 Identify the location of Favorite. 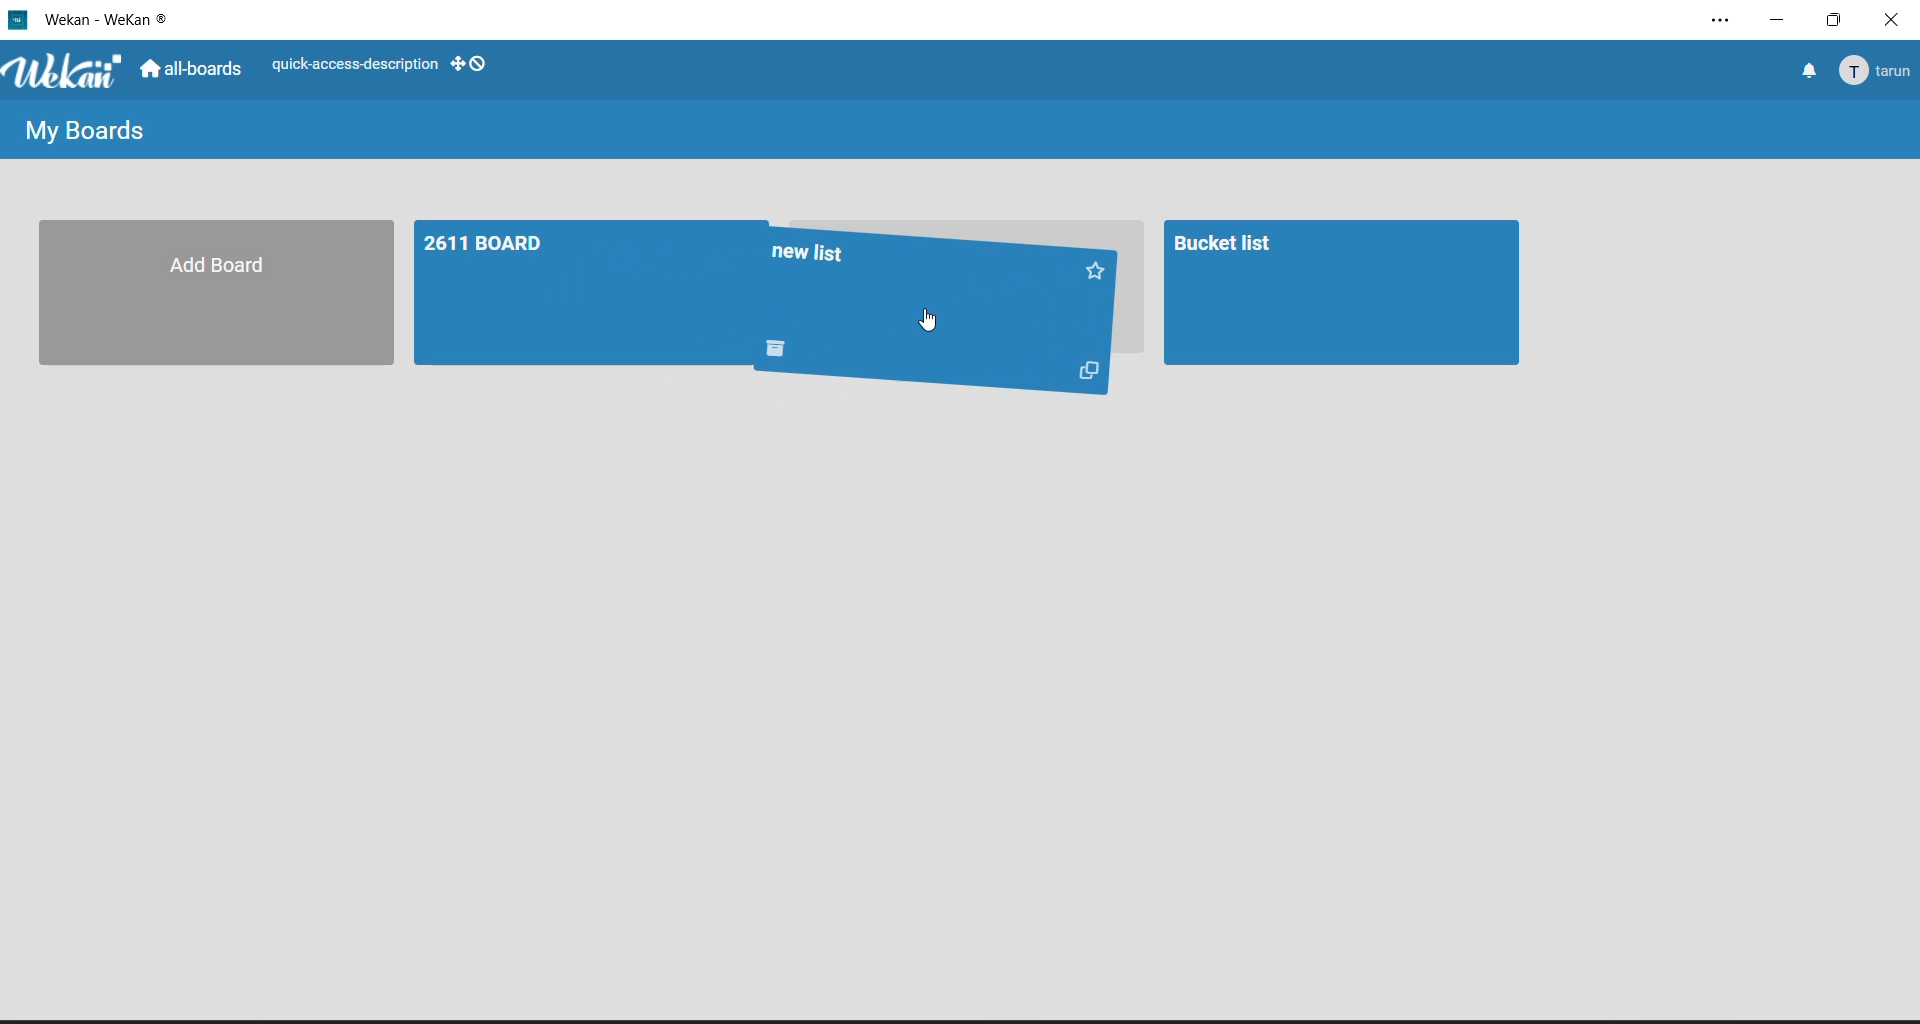
(1098, 269).